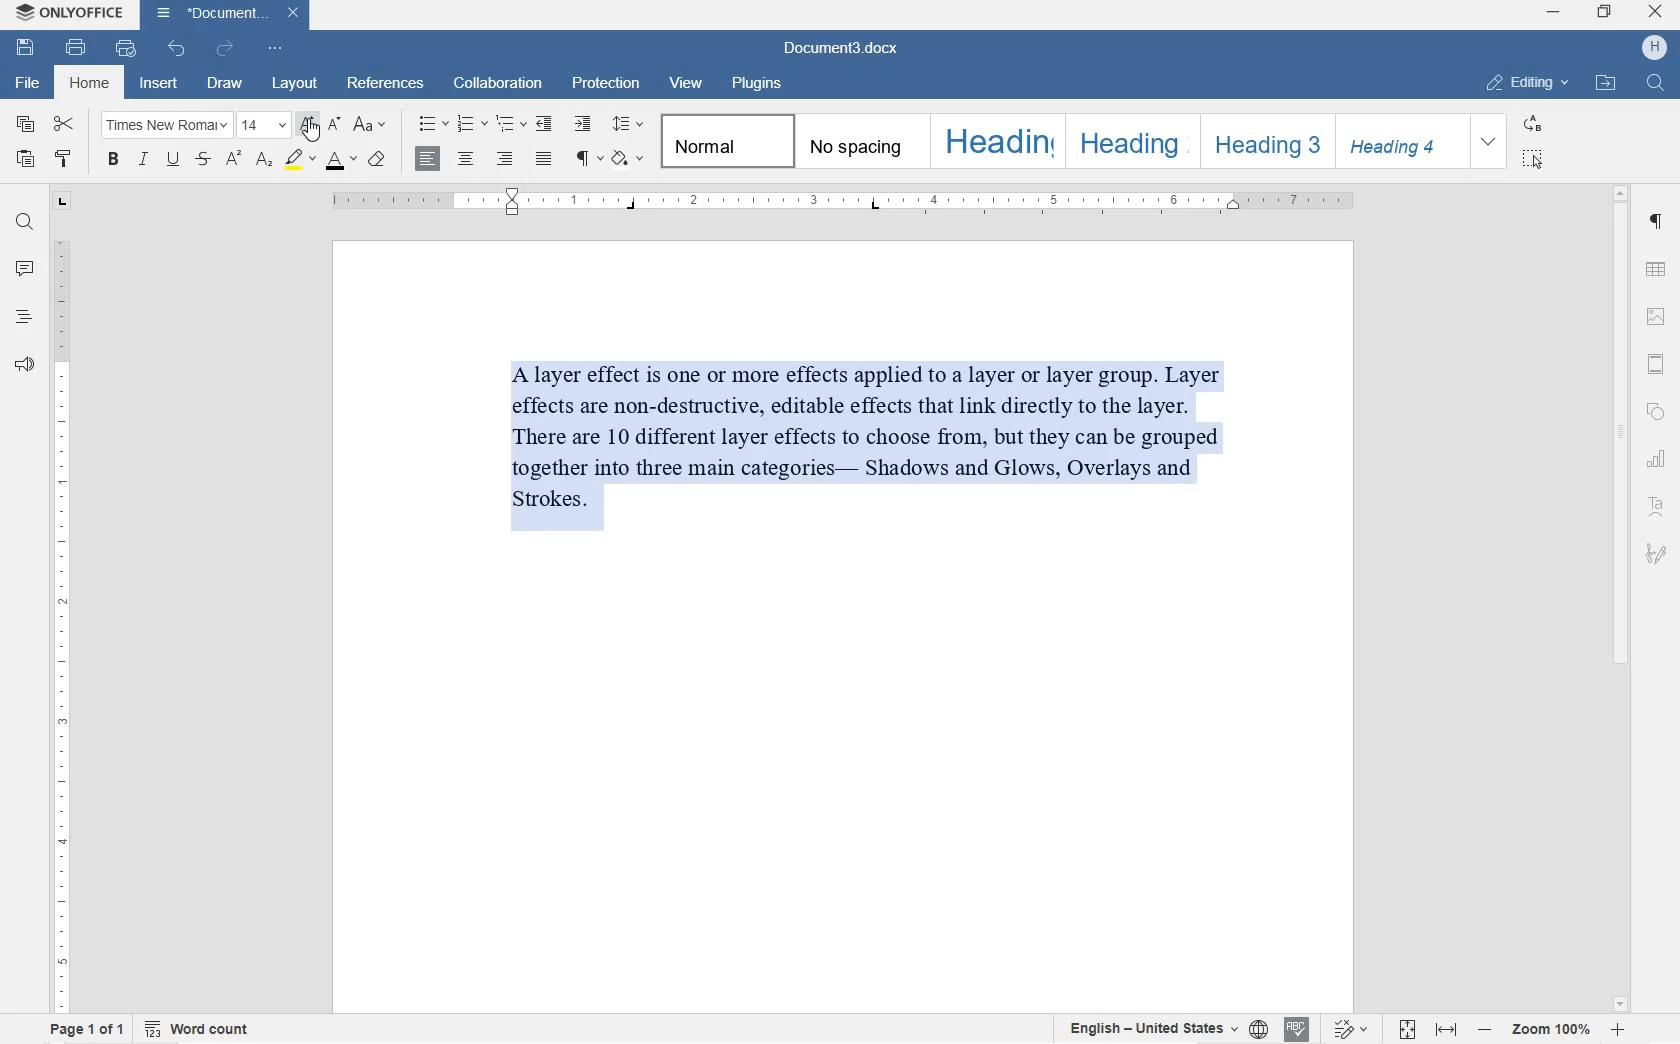  Describe the element at coordinates (145, 158) in the screenshot. I see `ITALIC` at that location.